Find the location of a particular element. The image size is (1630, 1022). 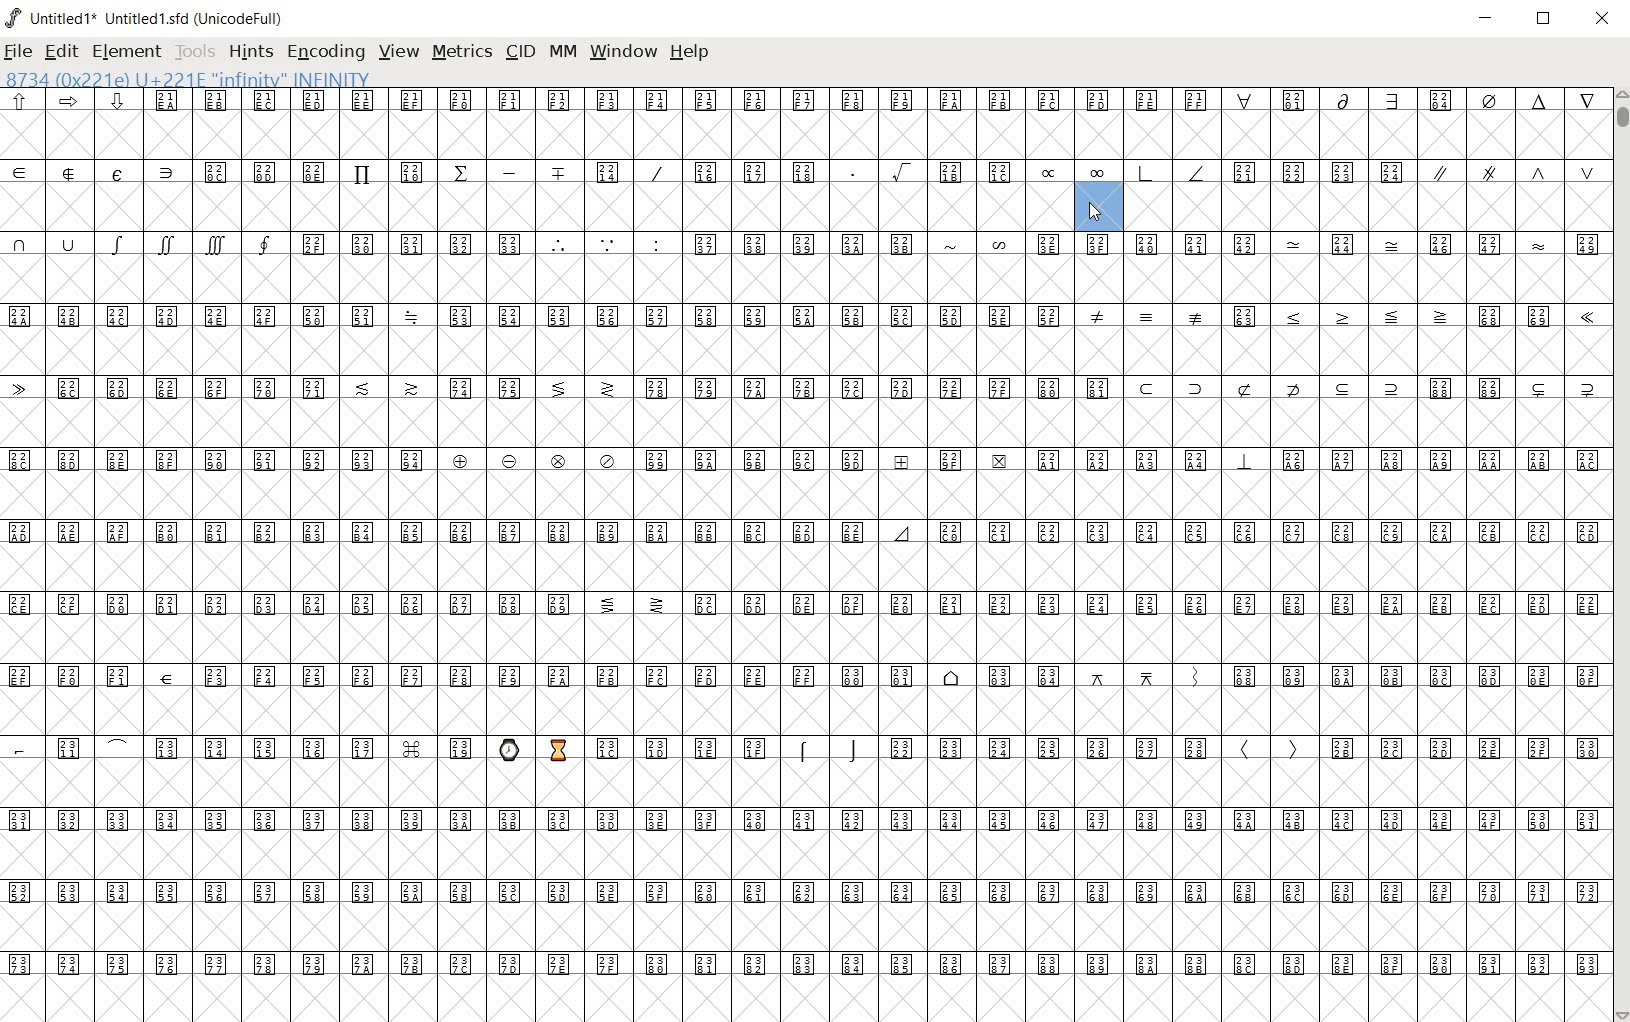

Unicode code points is located at coordinates (800, 605).